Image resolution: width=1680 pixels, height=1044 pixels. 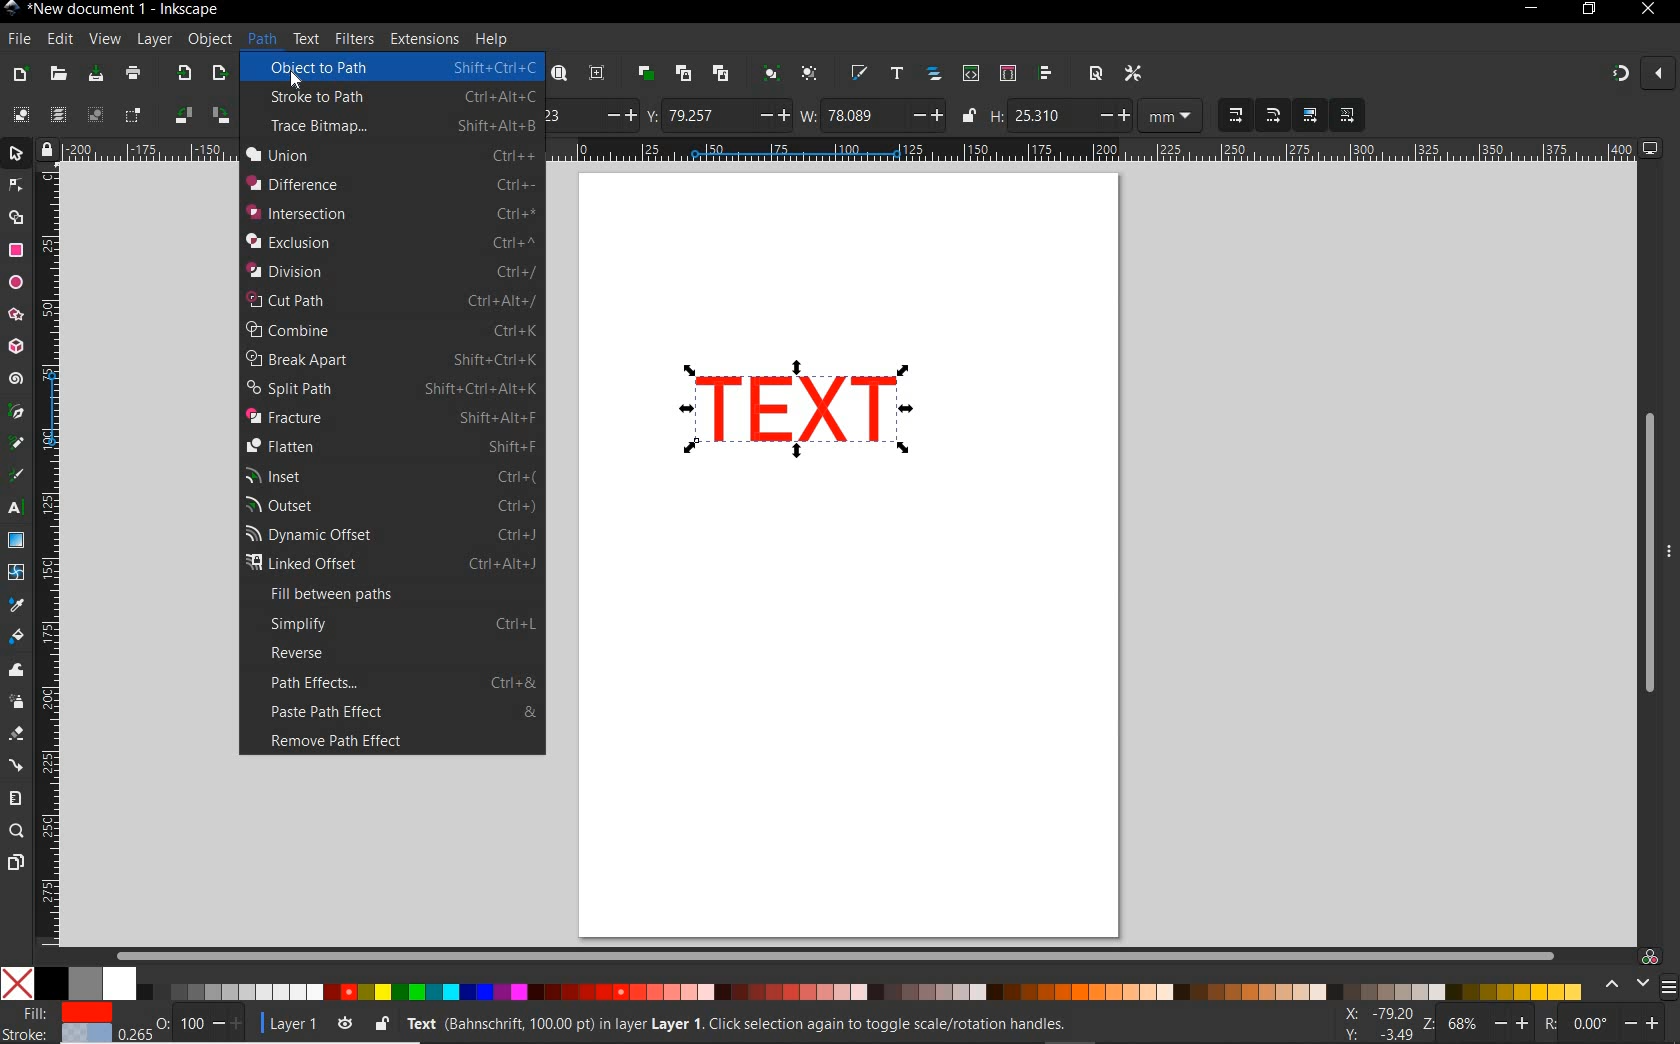 I want to click on MOVE GRADIENTS, so click(x=1310, y=116).